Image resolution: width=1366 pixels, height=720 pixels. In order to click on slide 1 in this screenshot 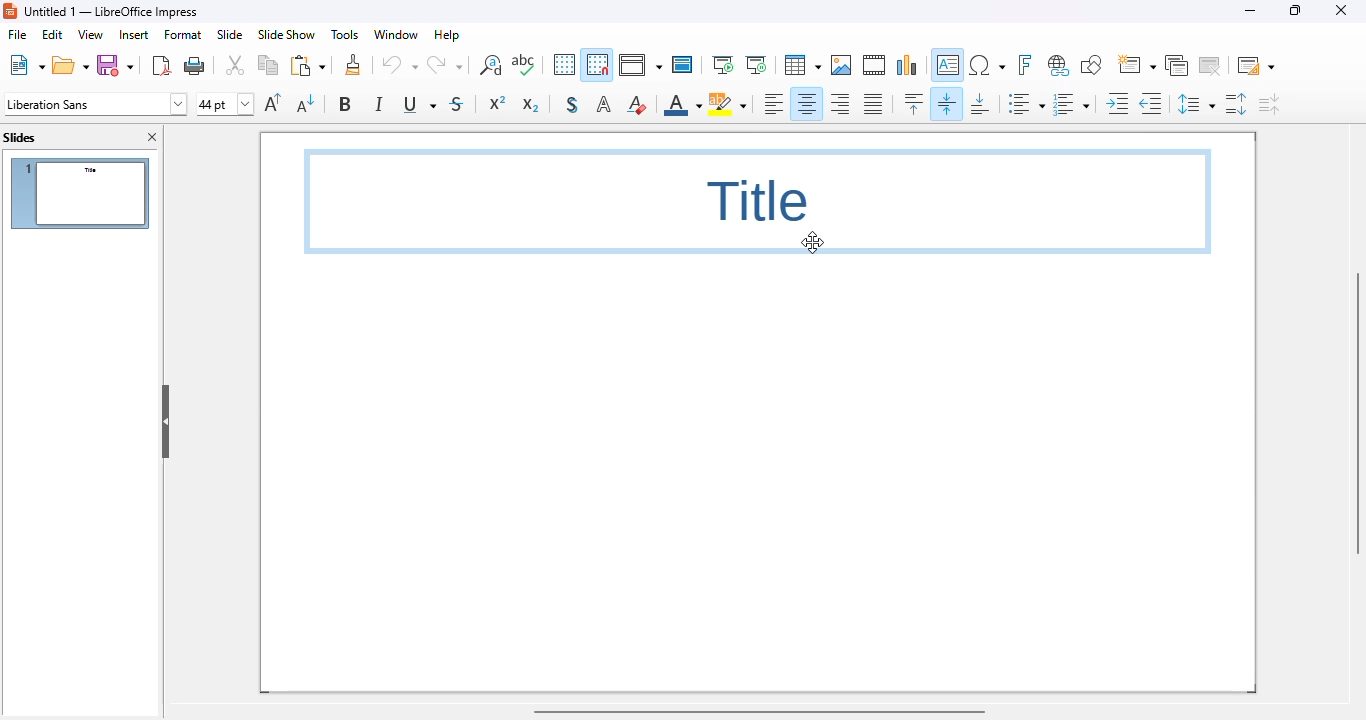, I will do `click(80, 193)`.